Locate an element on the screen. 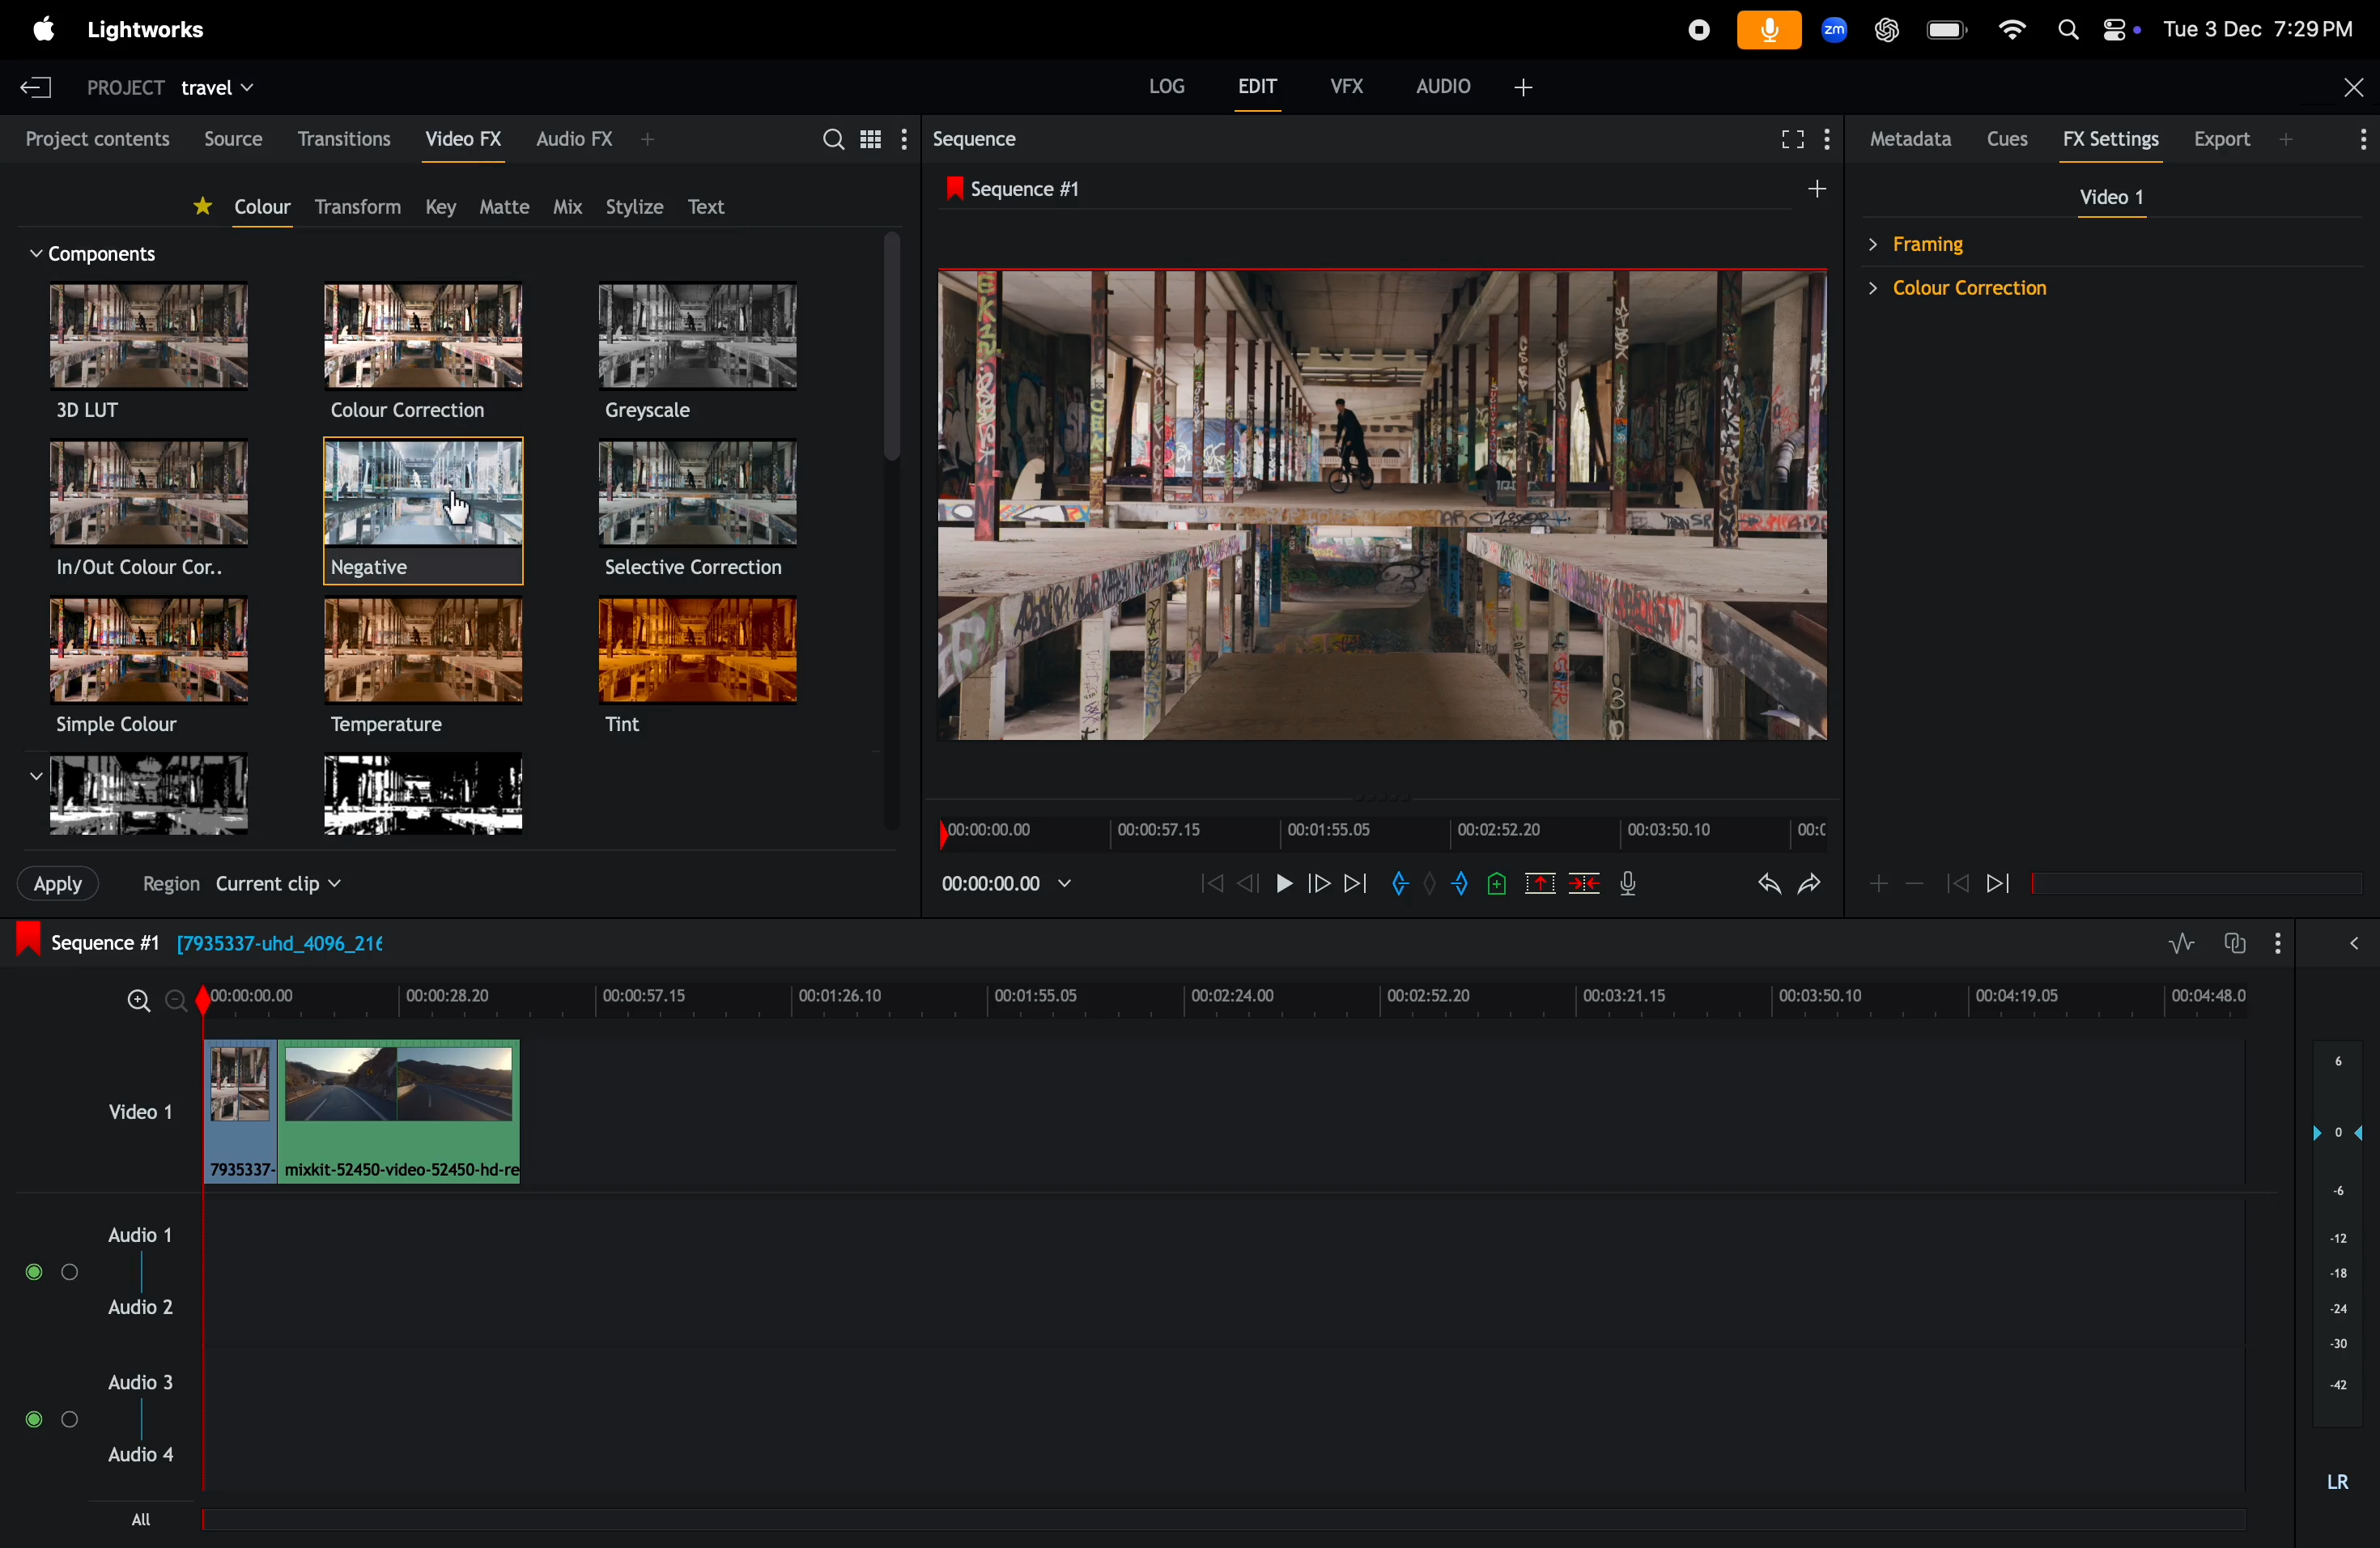  Light works menu is located at coordinates (154, 30).